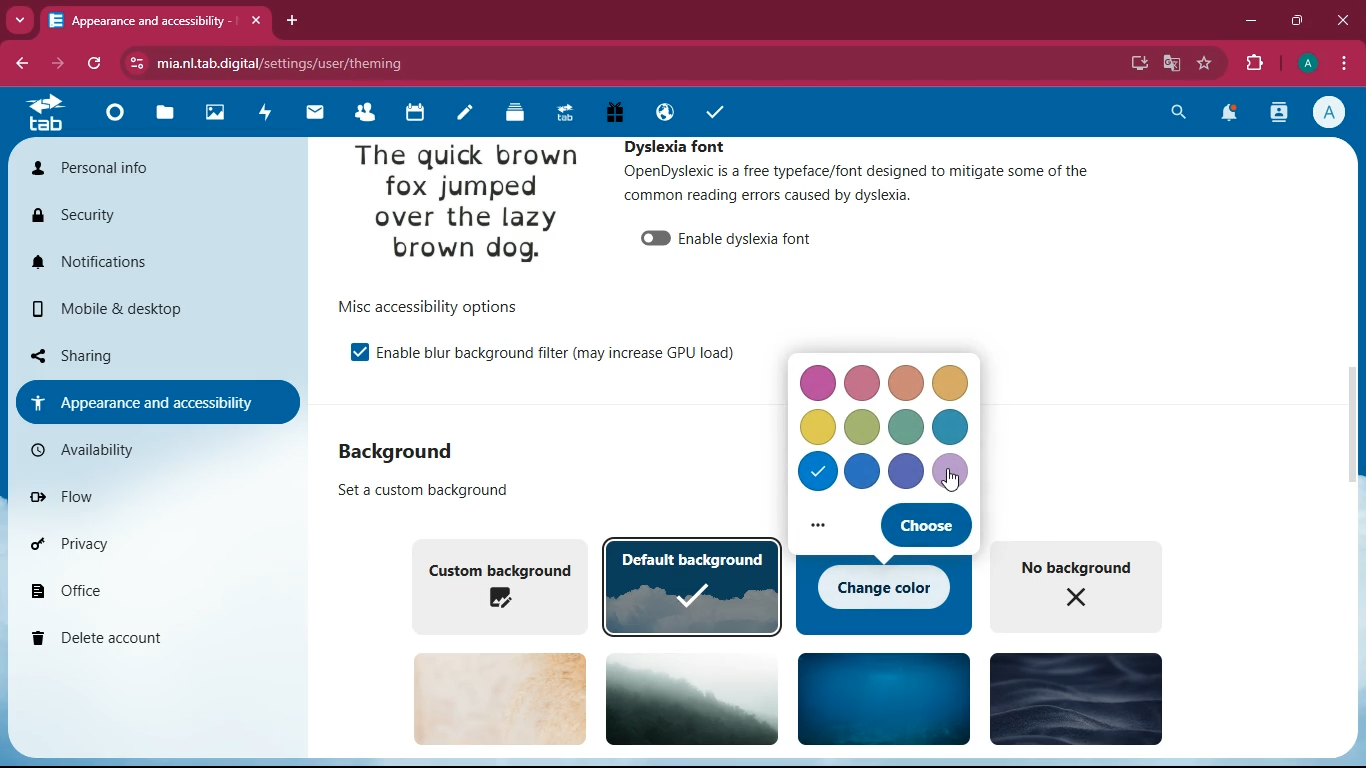 The width and height of the screenshot is (1366, 768). I want to click on images, so click(213, 113).